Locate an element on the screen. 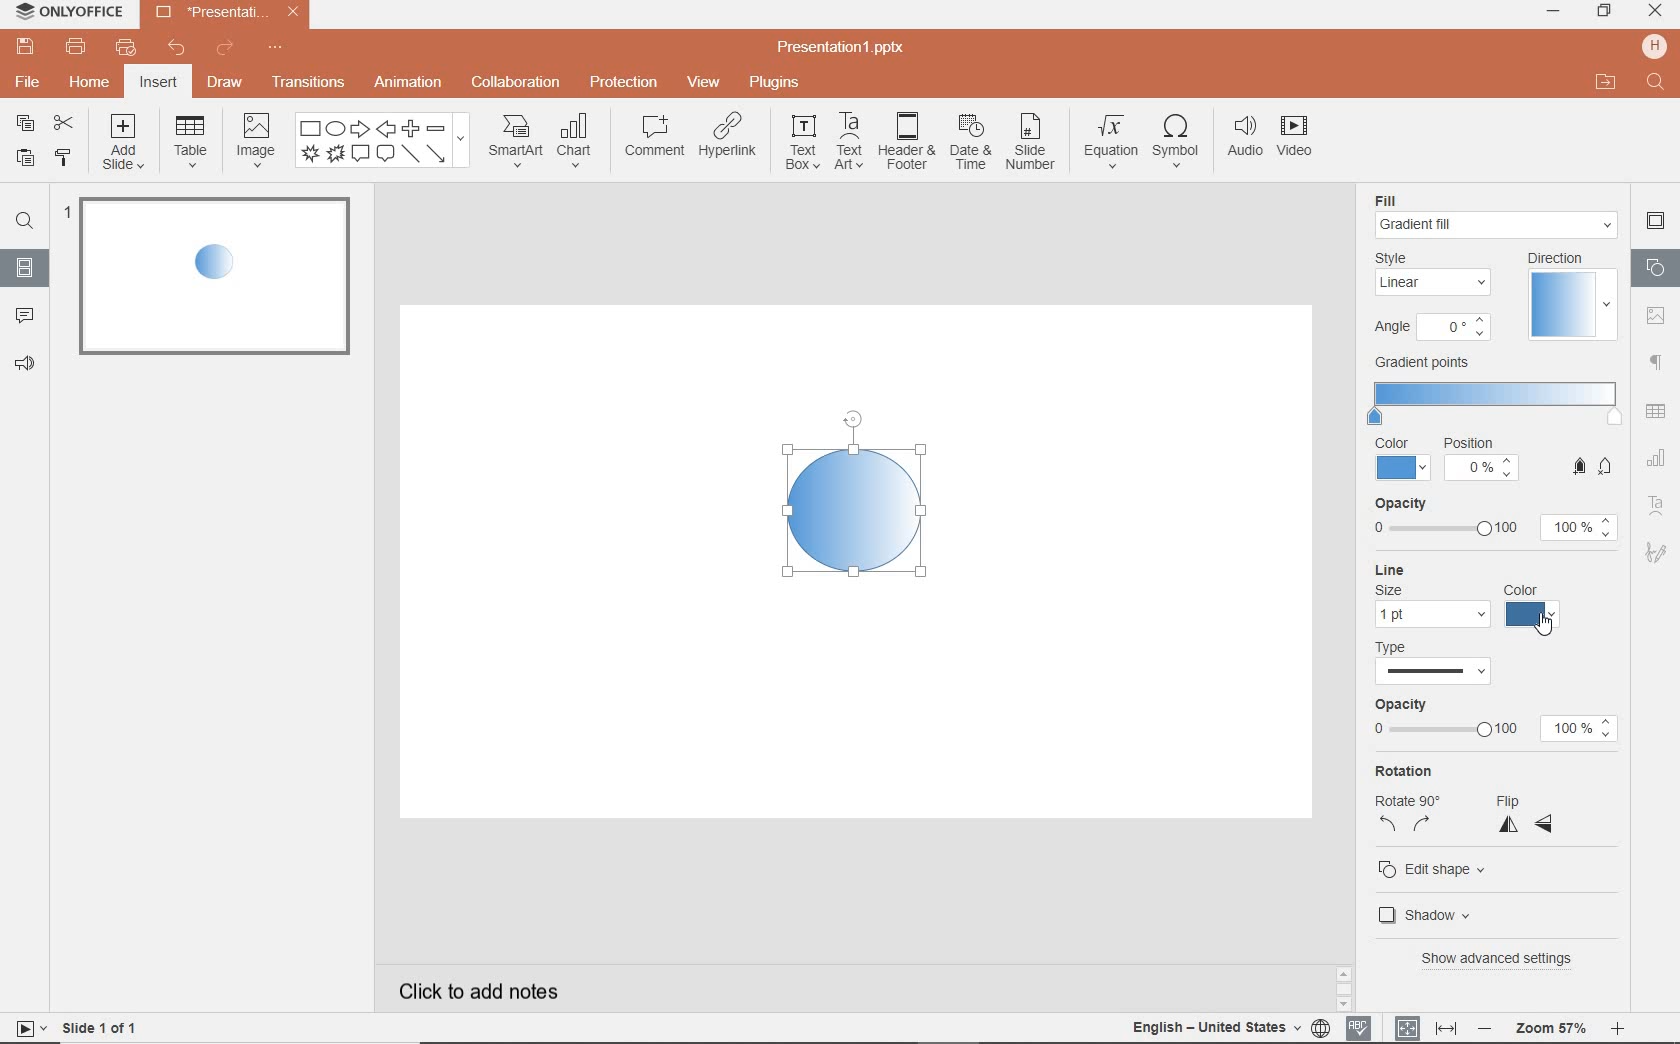  symbol is located at coordinates (1175, 142).